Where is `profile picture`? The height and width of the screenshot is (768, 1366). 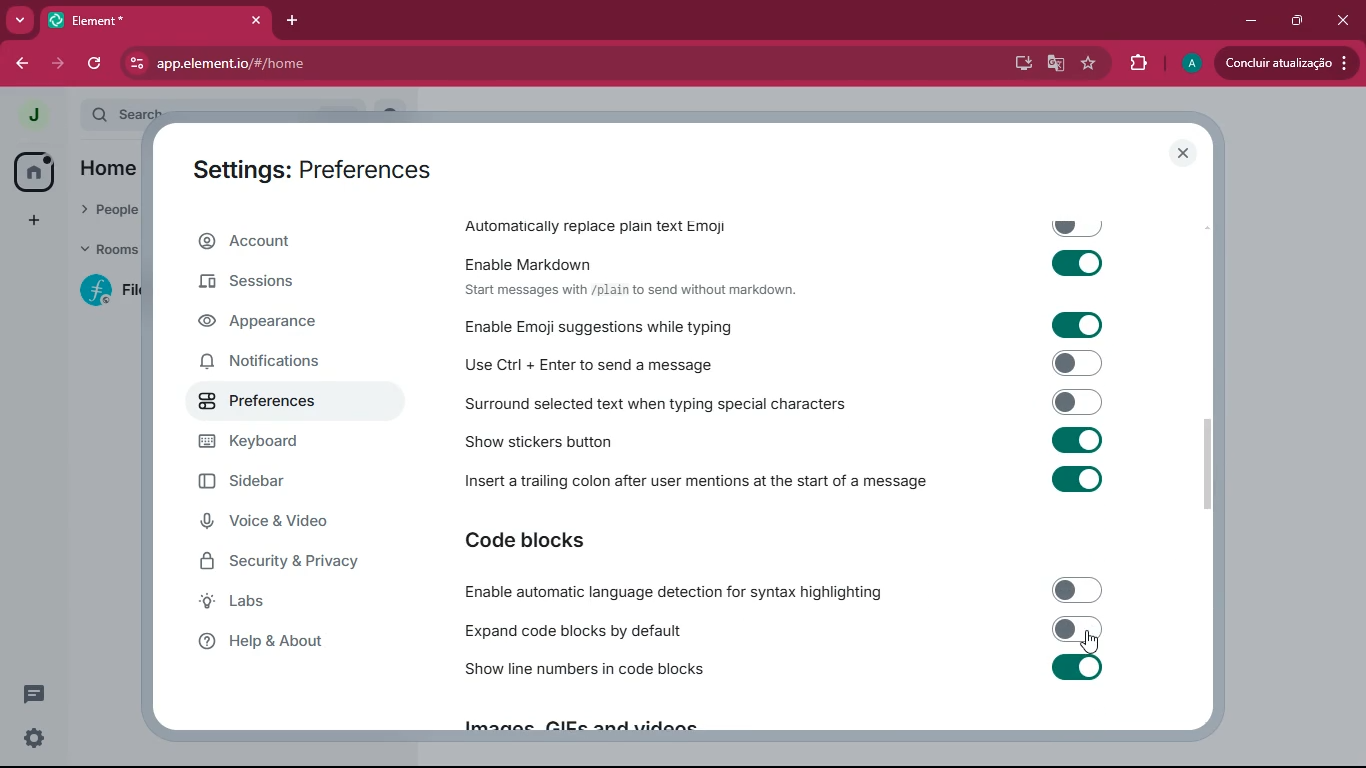
profile picture is located at coordinates (32, 116).